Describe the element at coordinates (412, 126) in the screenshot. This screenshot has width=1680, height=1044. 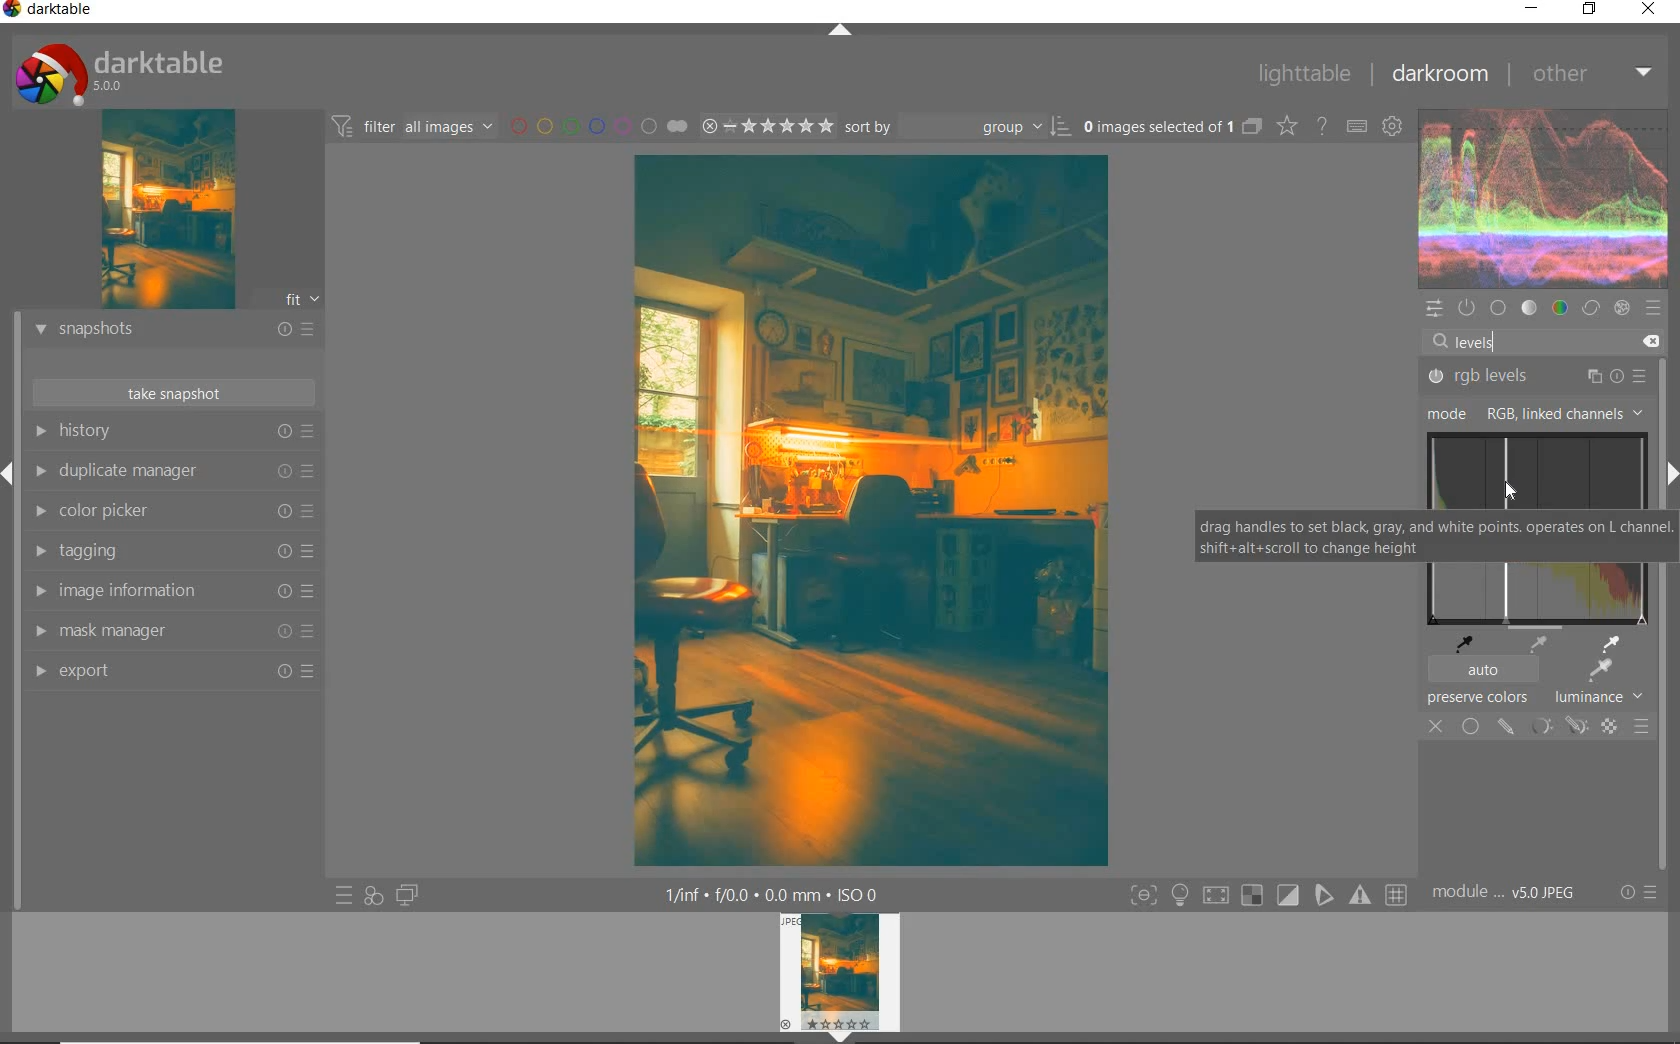
I see `filter images based on their modules` at that location.